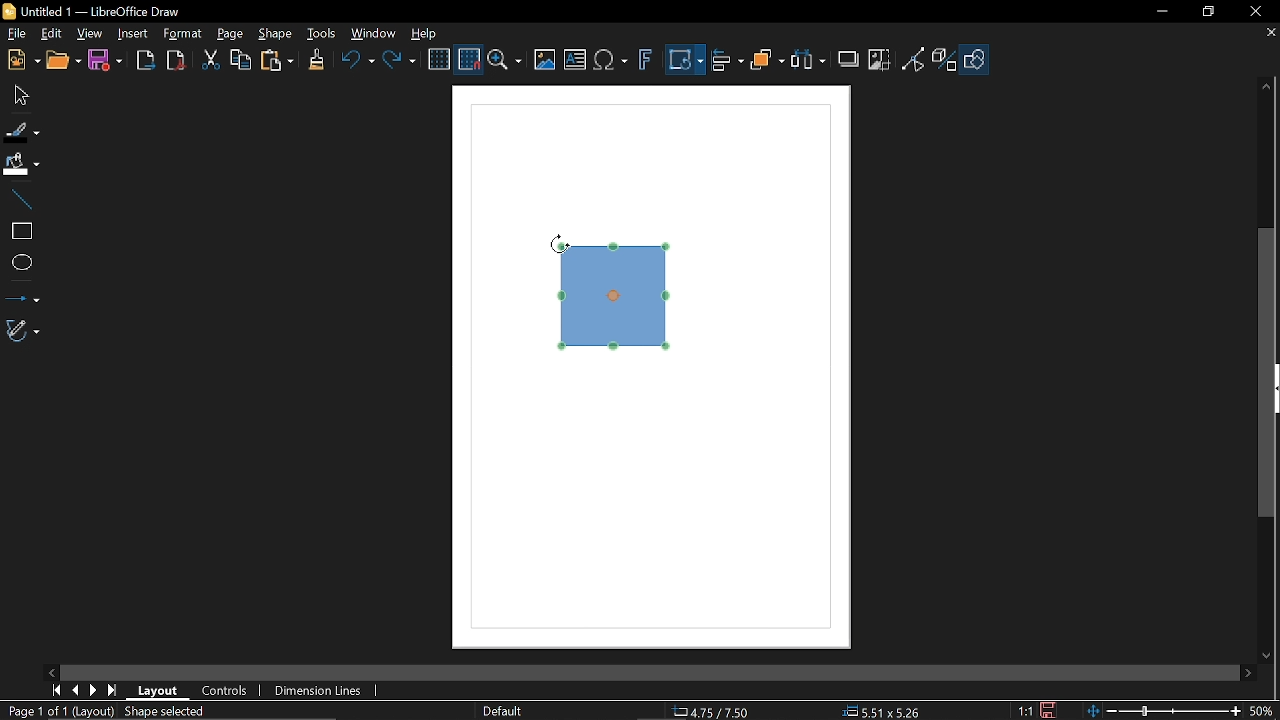 This screenshot has height=720, width=1280. What do you see at coordinates (611, 61) in the screenshot?
I see `Insert equation` at bounding box center [611, 61].